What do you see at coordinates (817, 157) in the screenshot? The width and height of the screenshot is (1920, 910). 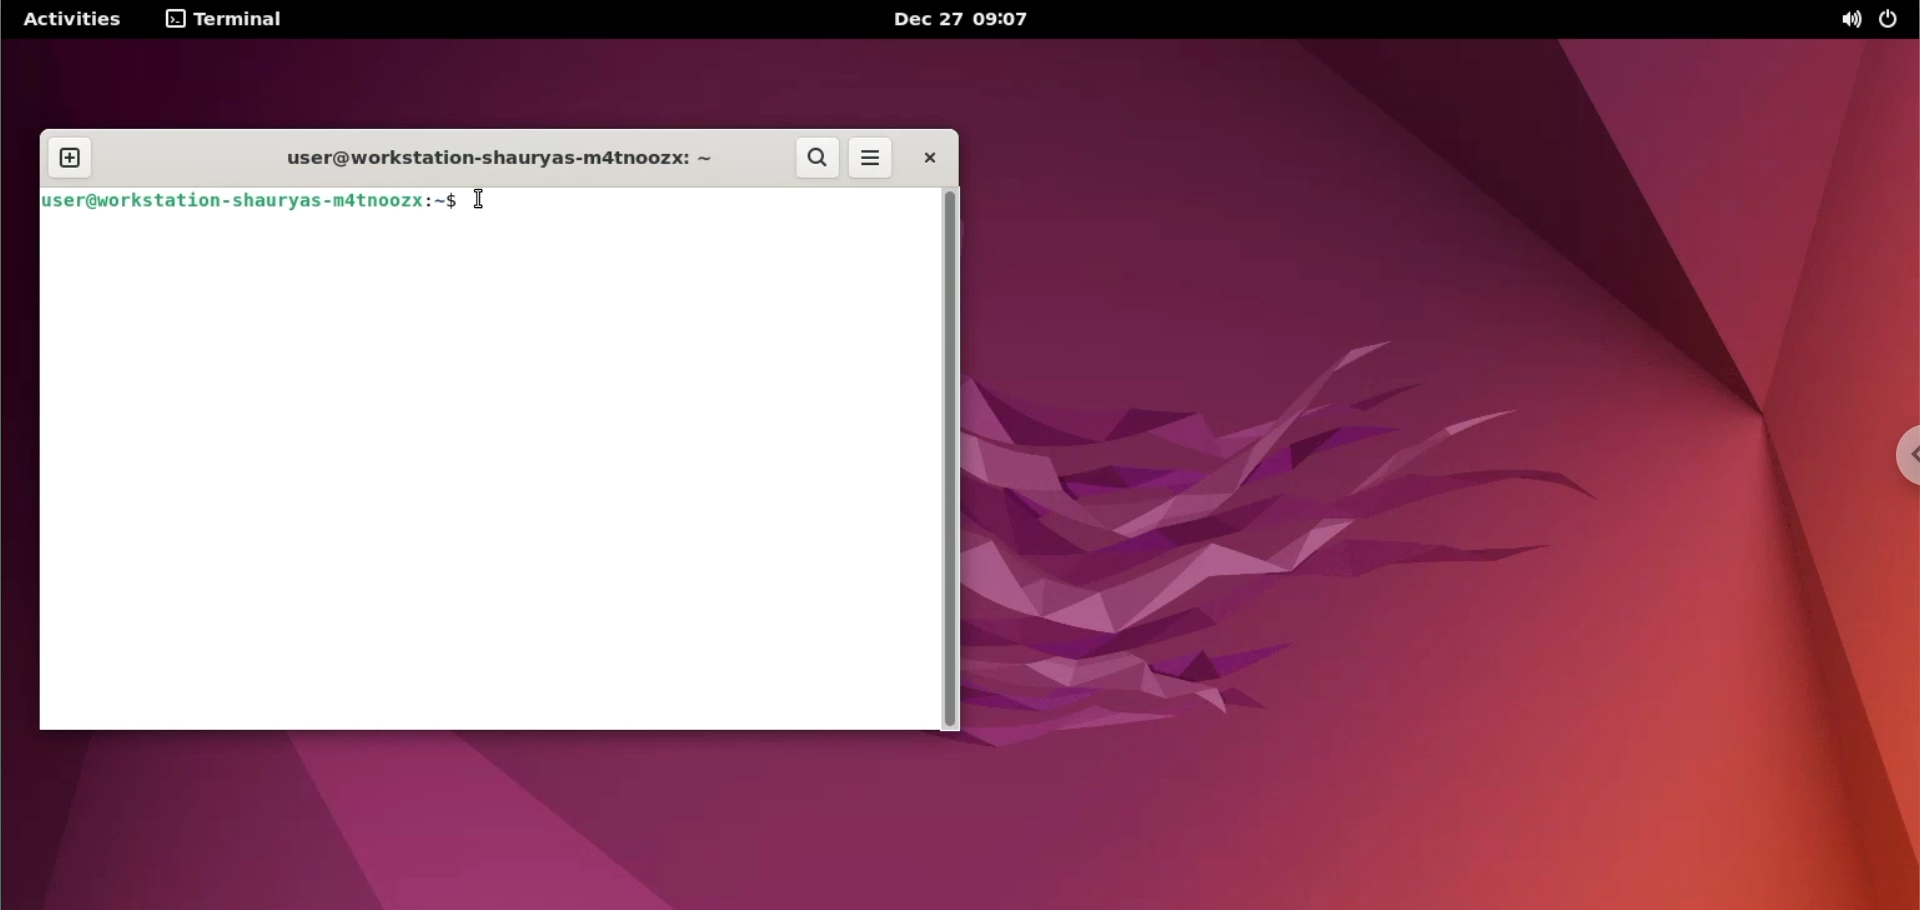 I see `search ` at bounding box center [817, 157].